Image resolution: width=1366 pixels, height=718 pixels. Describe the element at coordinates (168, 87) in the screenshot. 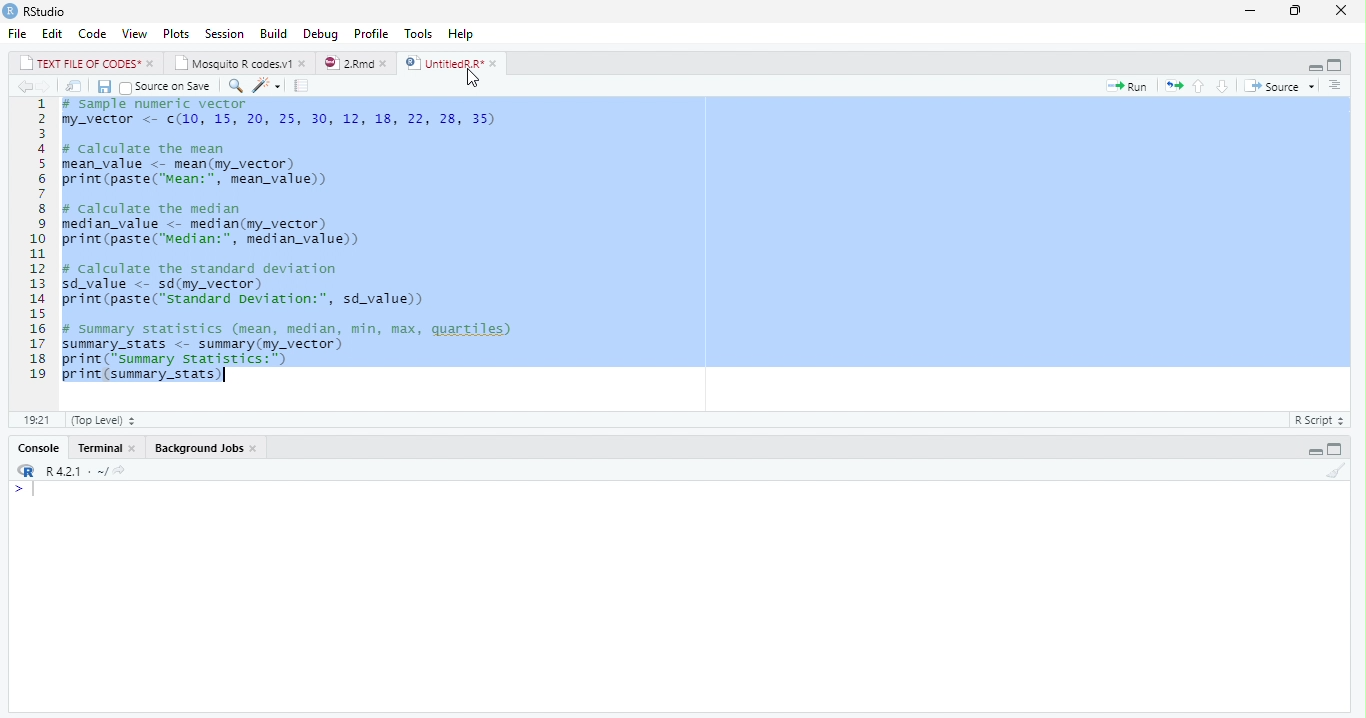

I see `source on save` at that location.